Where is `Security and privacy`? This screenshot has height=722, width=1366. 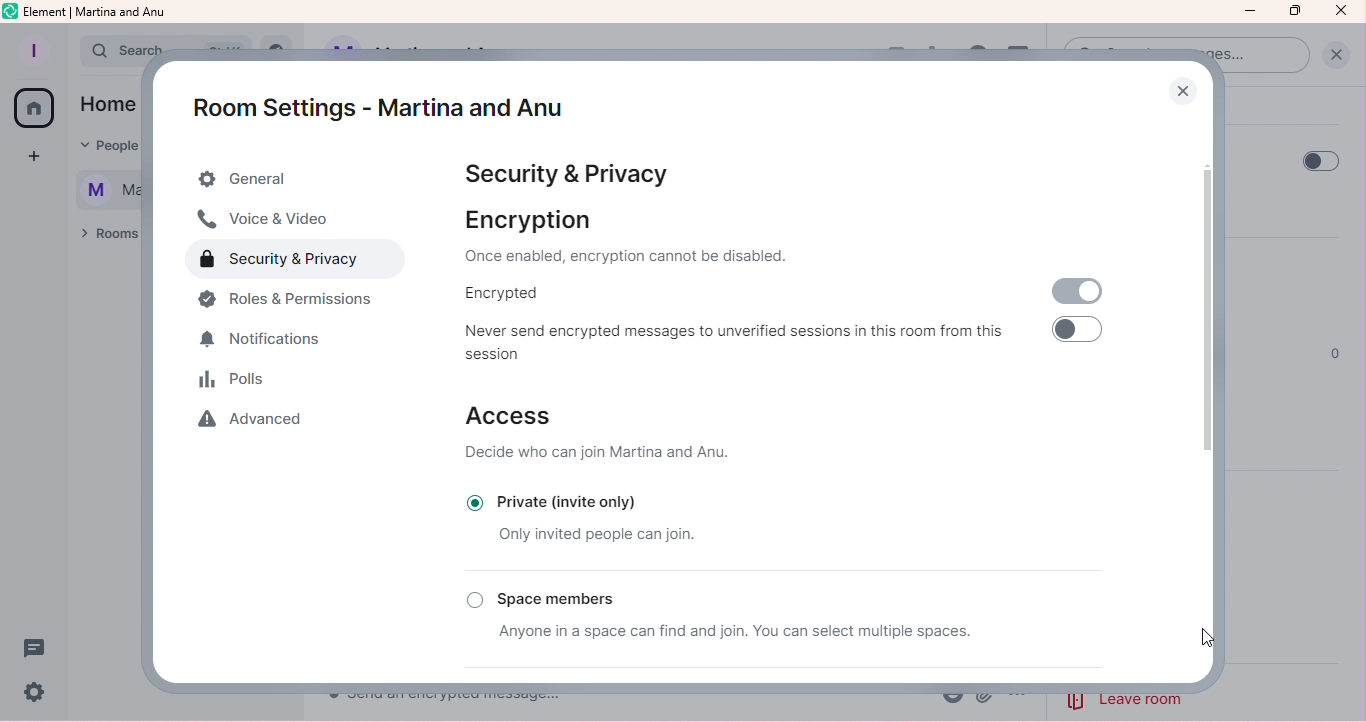
Security and privacy is located at coordinates (301, 261).